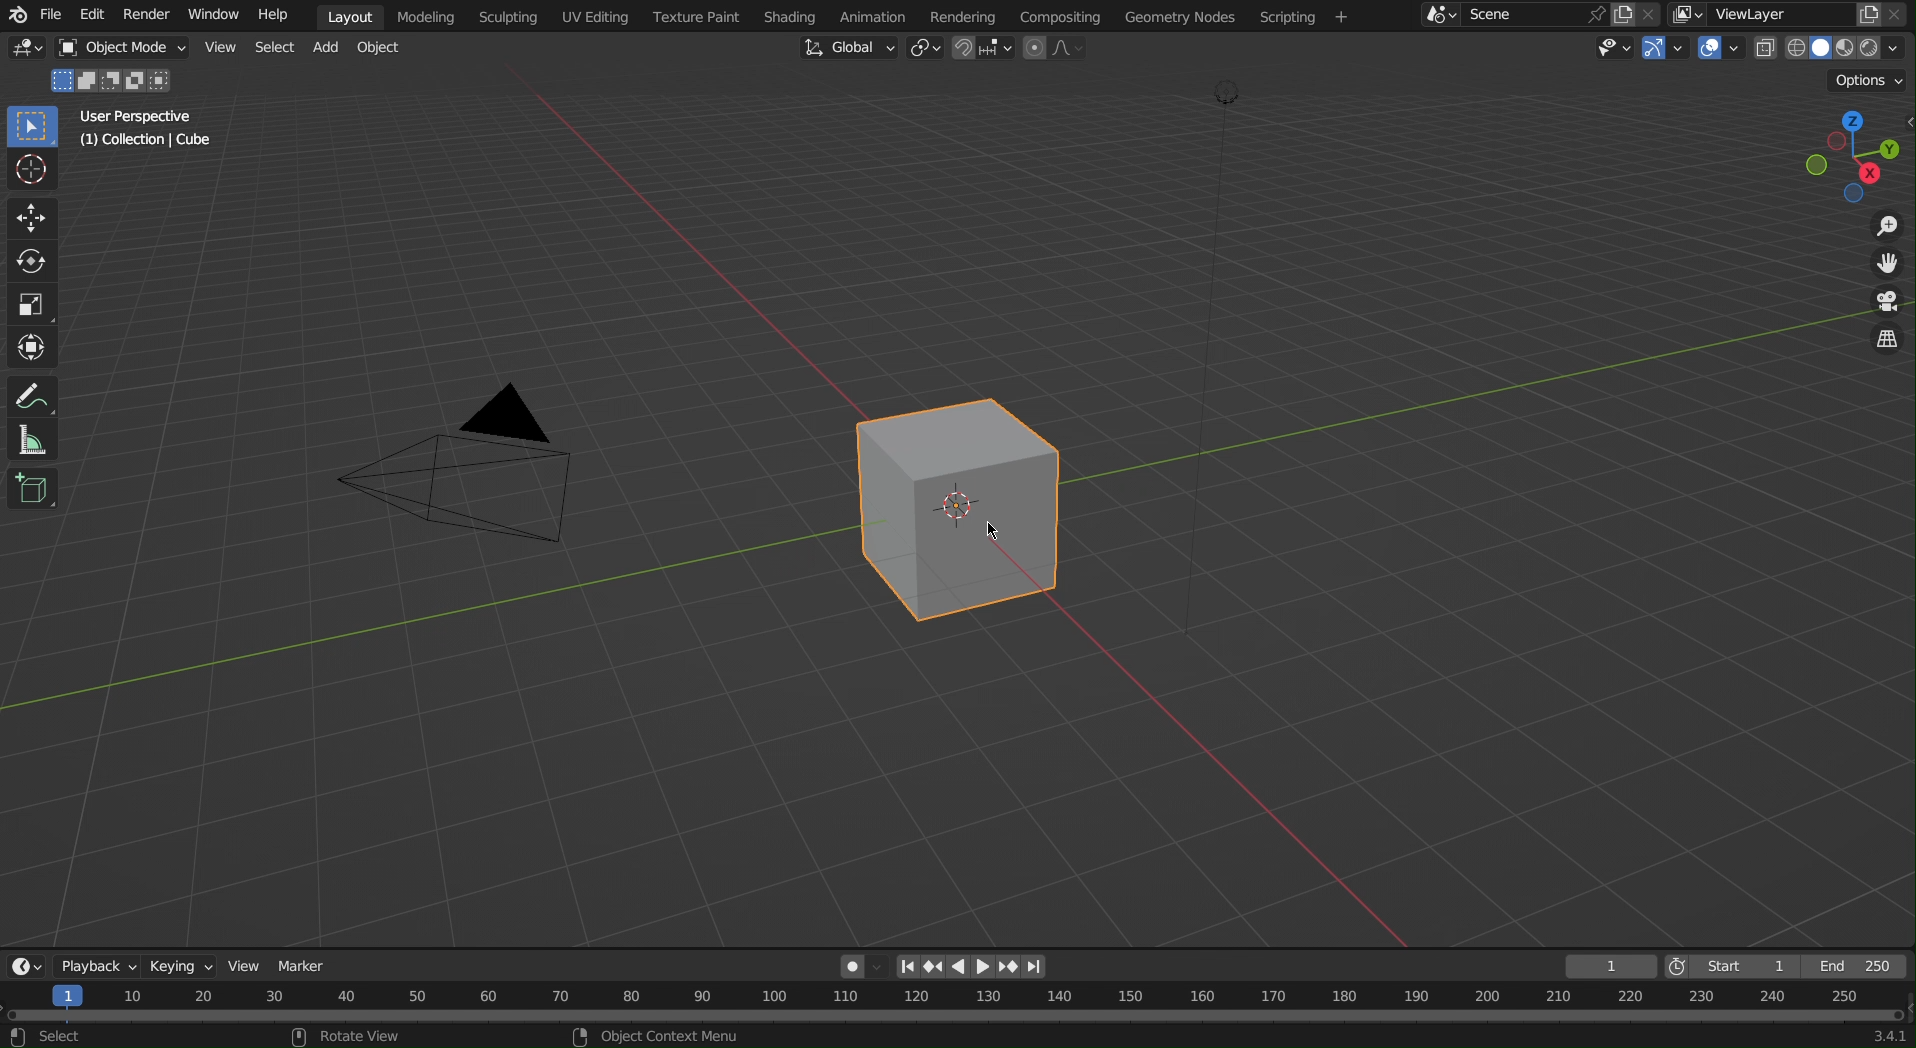  What do you see at coordinates (149, 16) in the screenshot?
I see `Render` at bounding box center [149, 16].